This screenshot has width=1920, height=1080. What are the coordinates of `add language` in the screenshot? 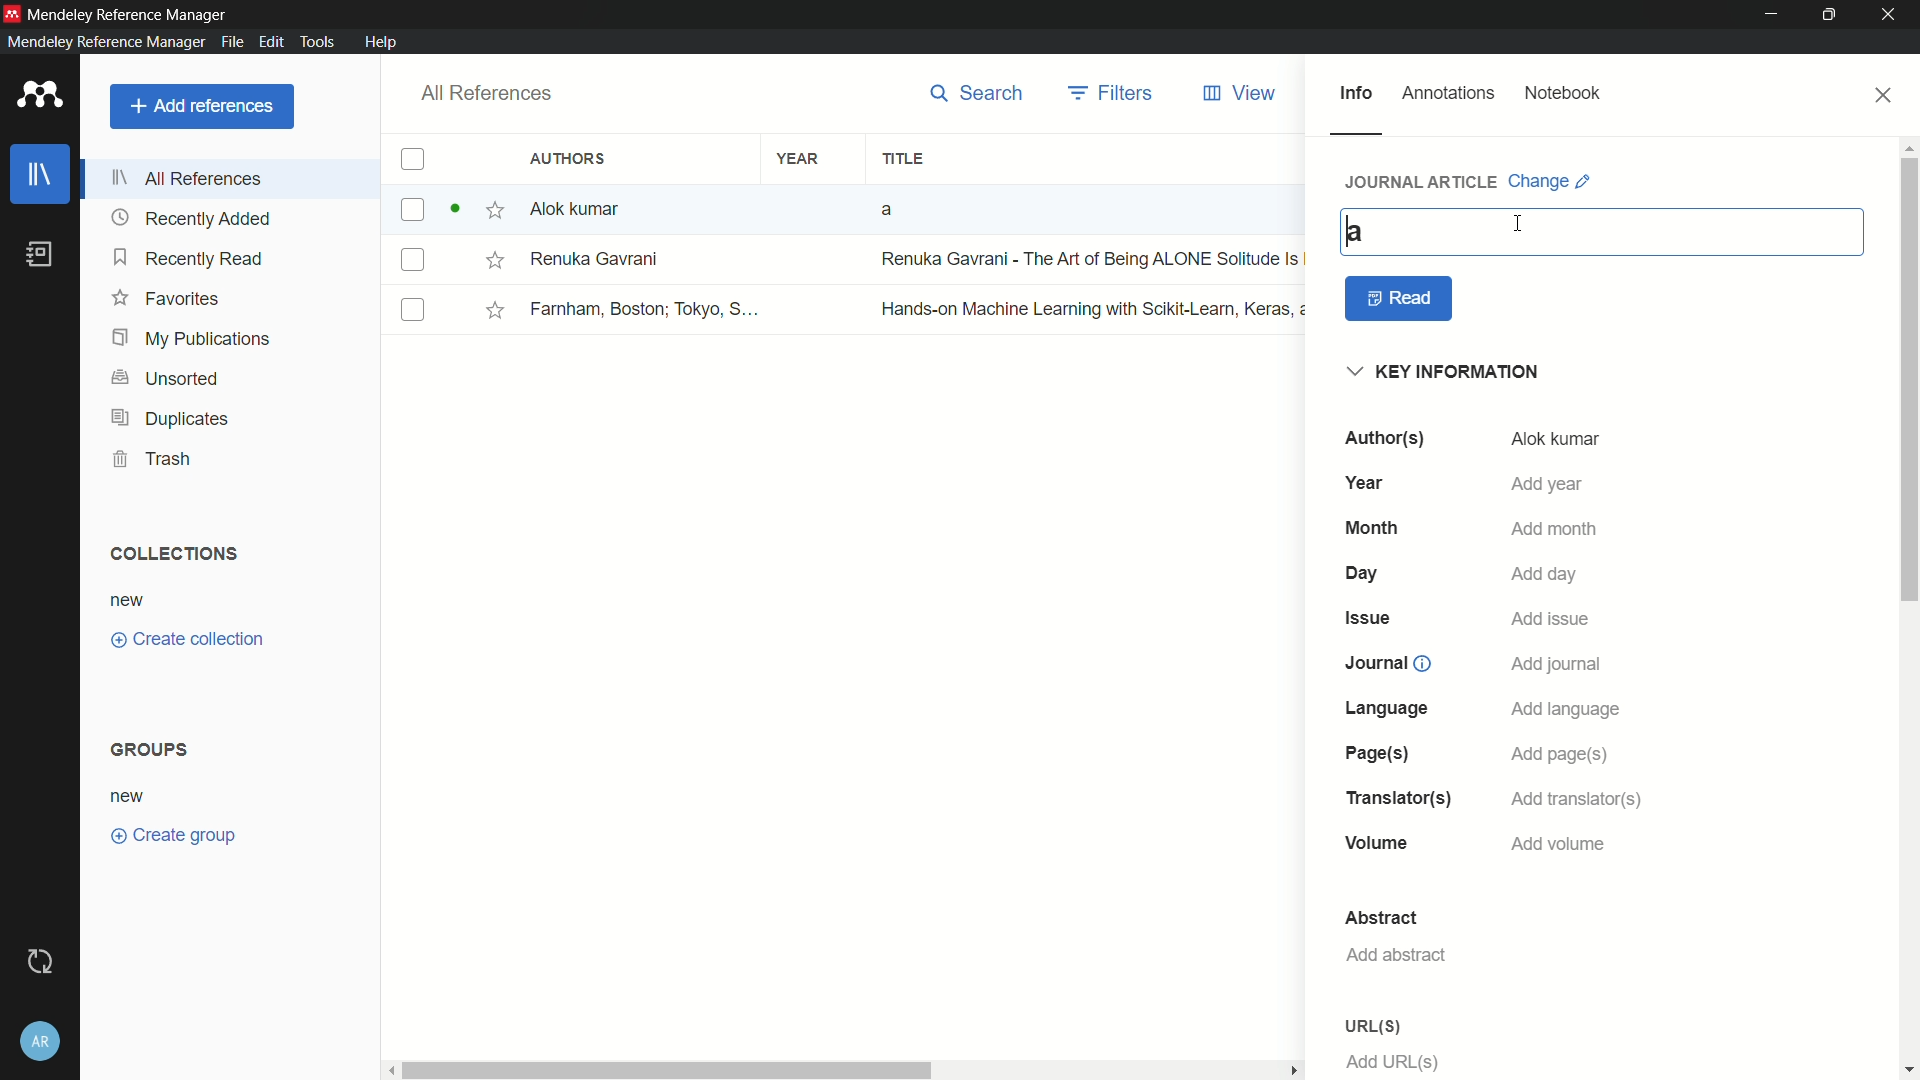 It's located at (1567, 710).